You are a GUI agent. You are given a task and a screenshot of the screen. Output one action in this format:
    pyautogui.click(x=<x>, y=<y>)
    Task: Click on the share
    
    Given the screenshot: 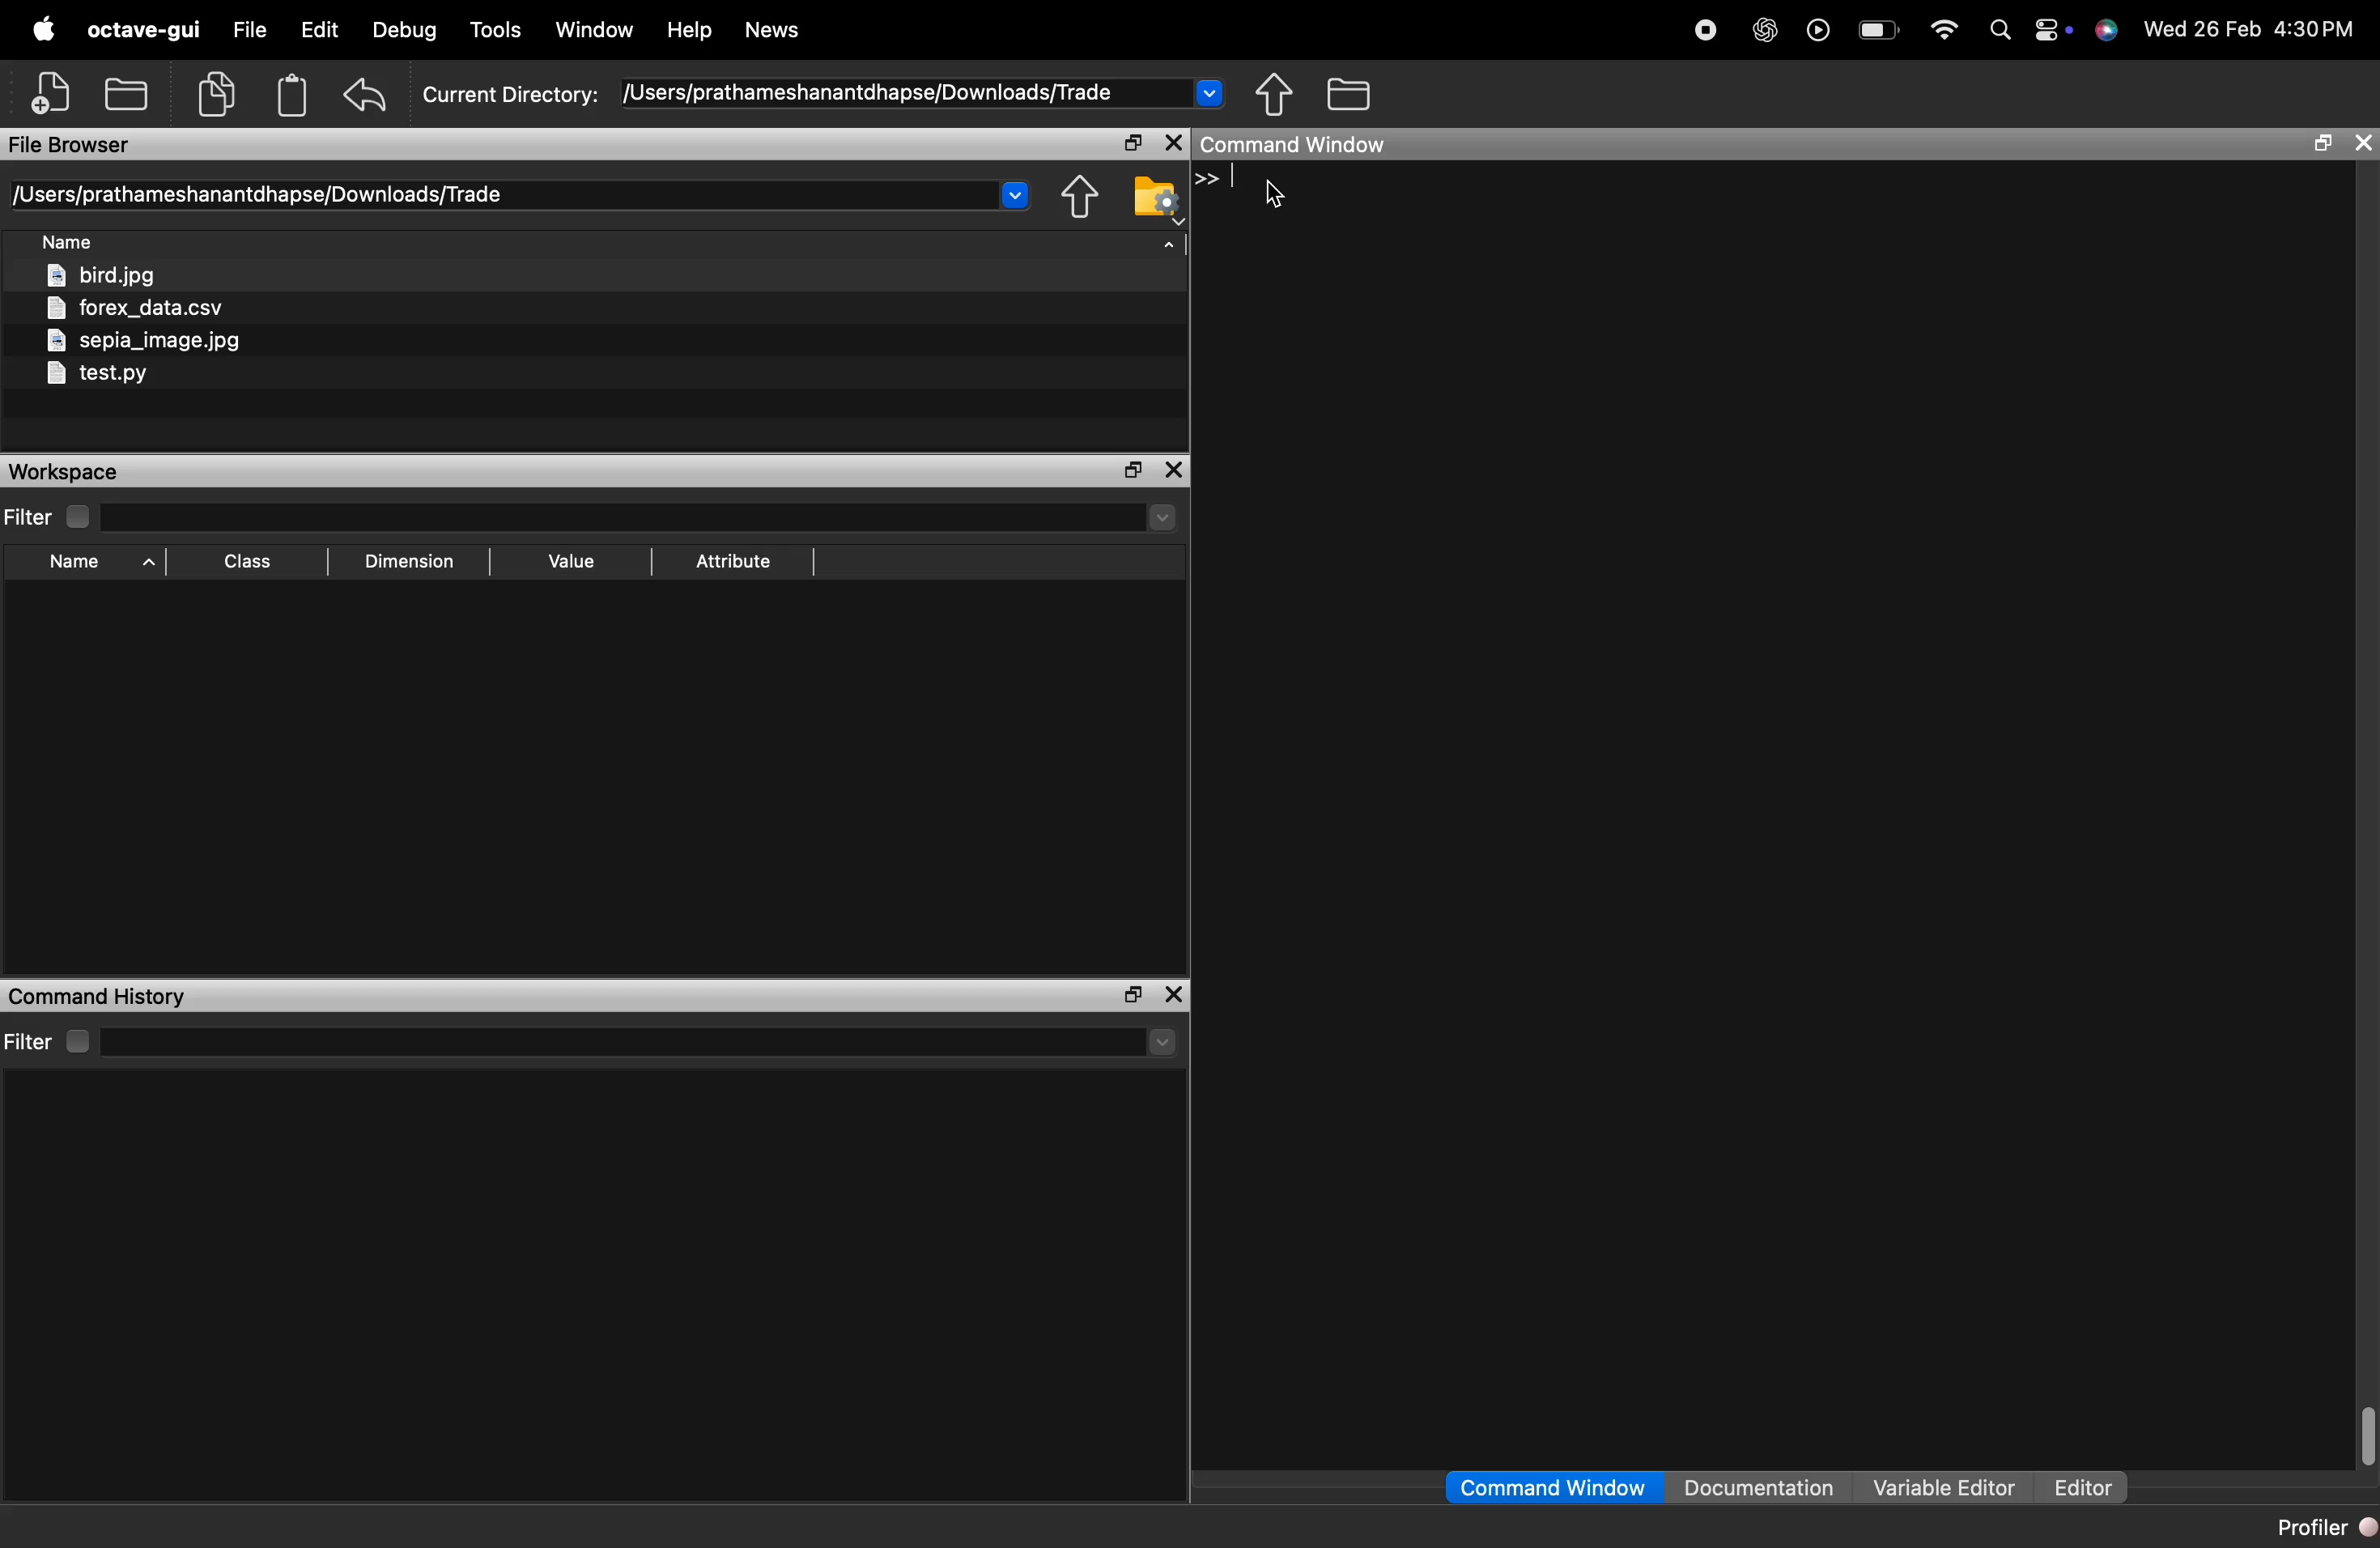 What is the action you would take?
    pyautogui.click(x=1080, y=198)
    